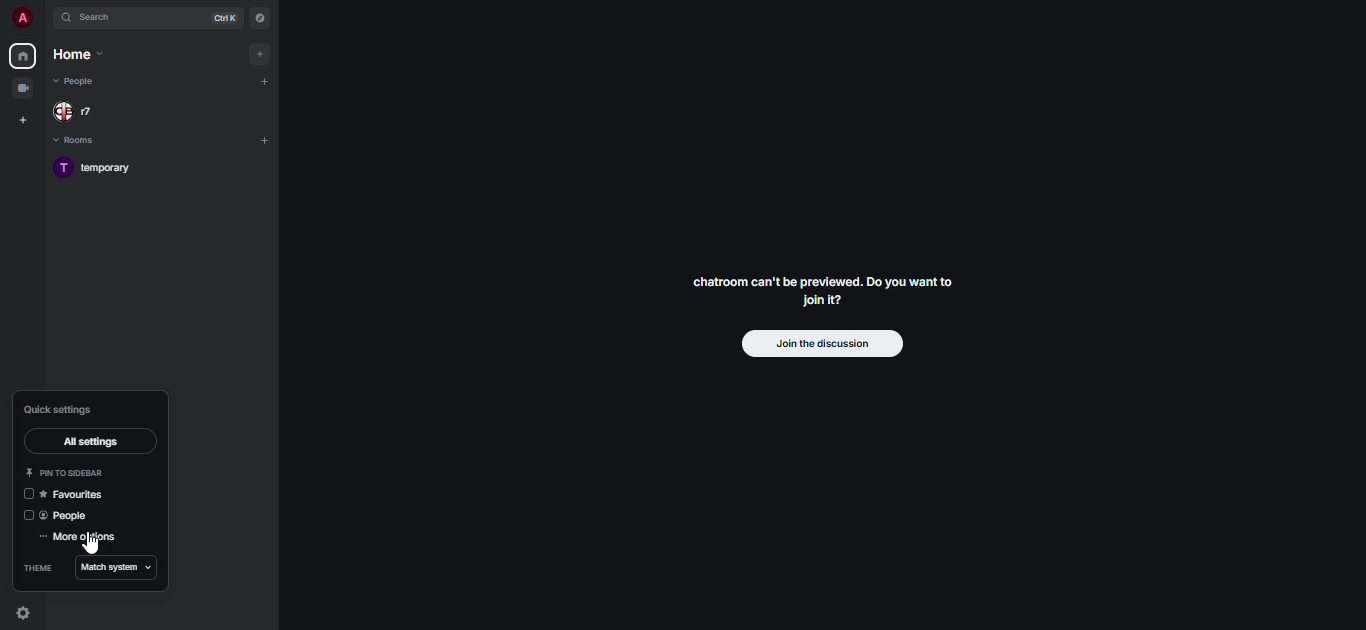 This screenshot has width=1366, height=630. What do you see at coordinates (59, 410) in the screenshot?
I see `quick settings` at bounding box center [59, 410].